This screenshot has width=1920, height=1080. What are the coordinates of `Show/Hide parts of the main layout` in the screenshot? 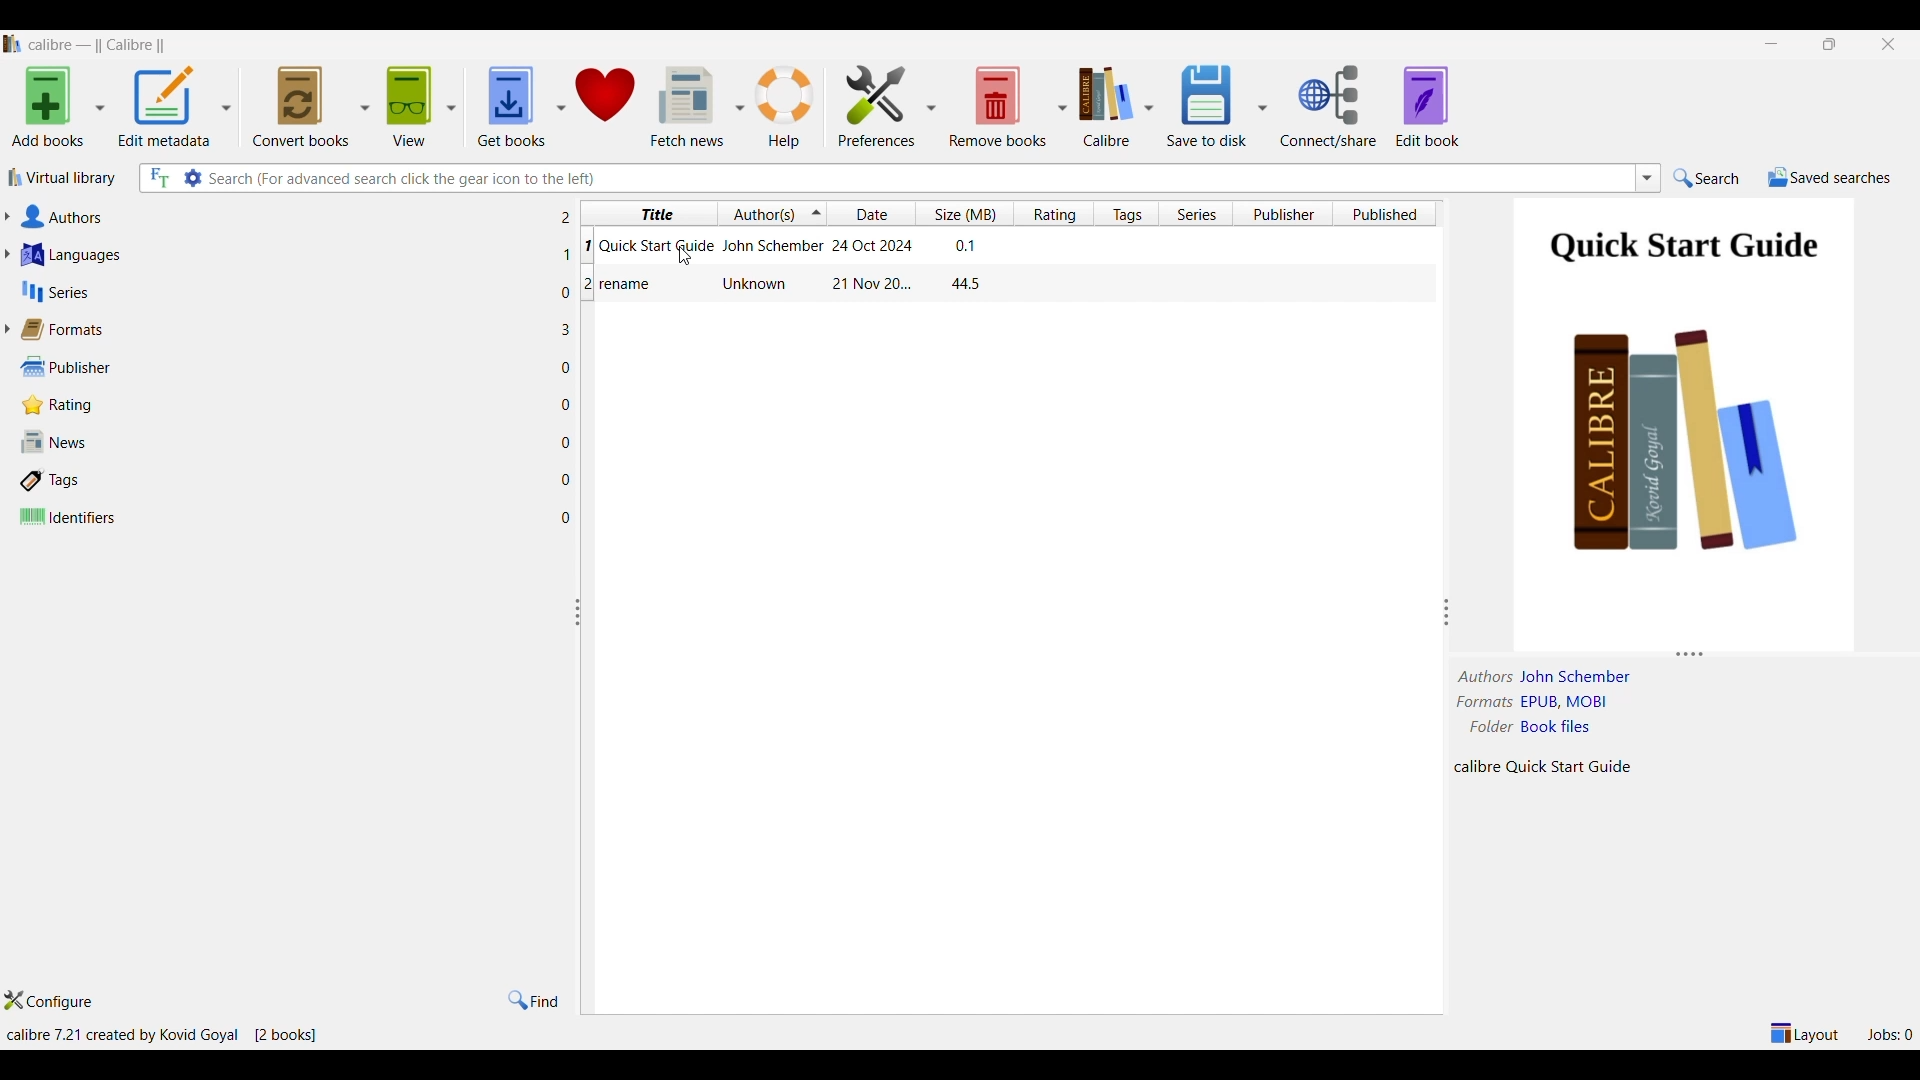 It's located at (1806, 1033).